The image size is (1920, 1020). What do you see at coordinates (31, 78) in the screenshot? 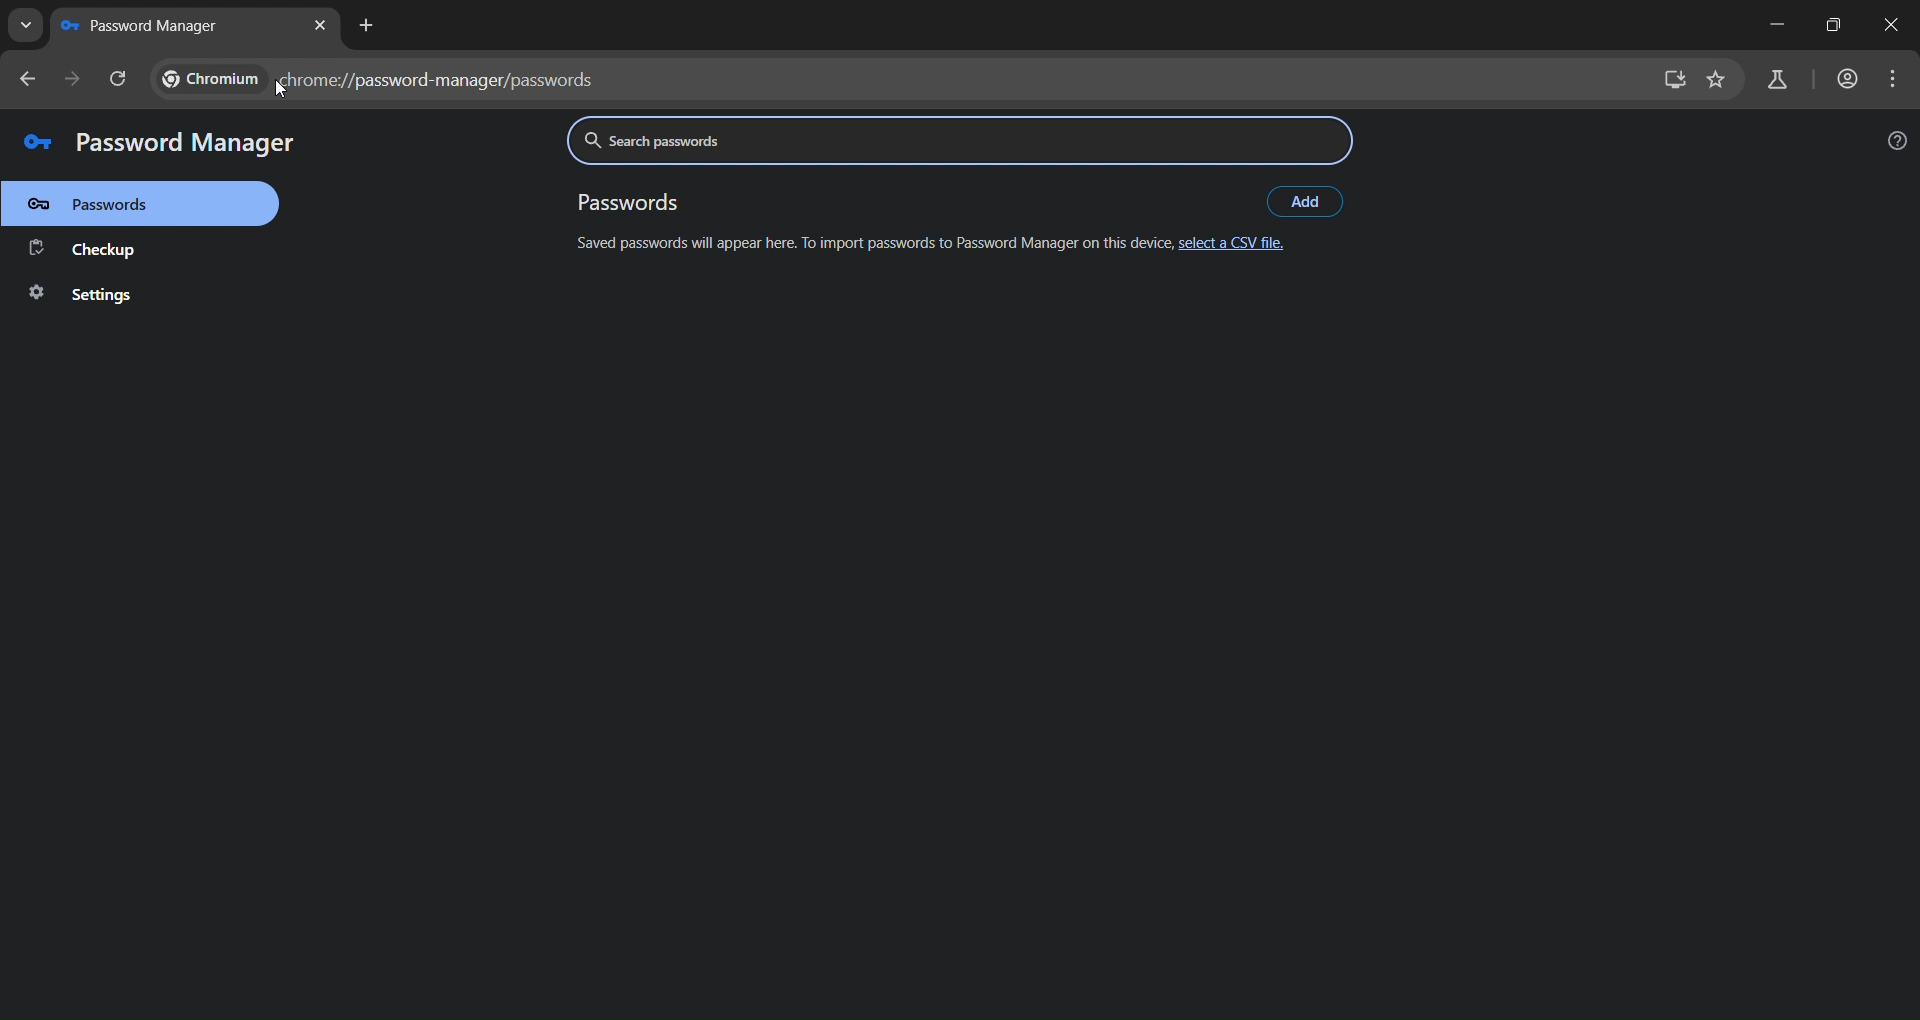
I see `go back one page` at bounding box center [31, 78].